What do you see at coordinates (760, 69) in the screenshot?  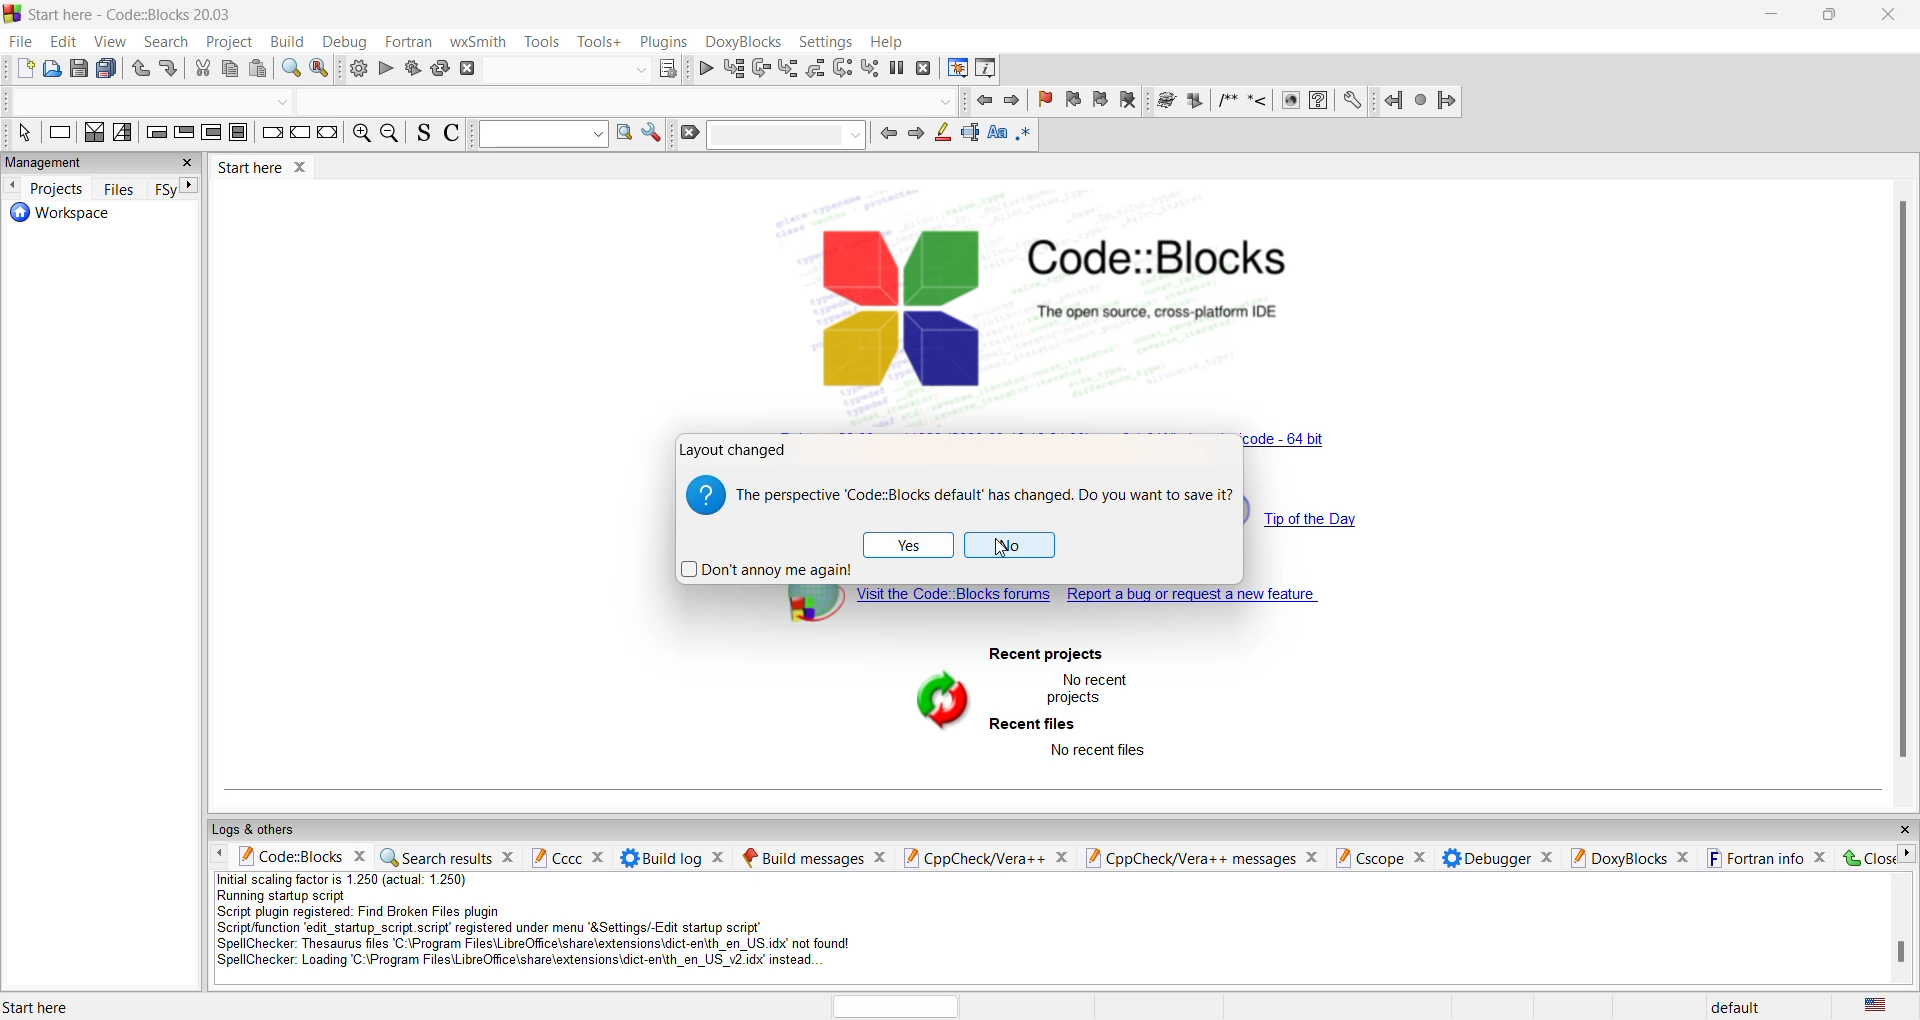 I see `step into` at bounding box center [760, 69].